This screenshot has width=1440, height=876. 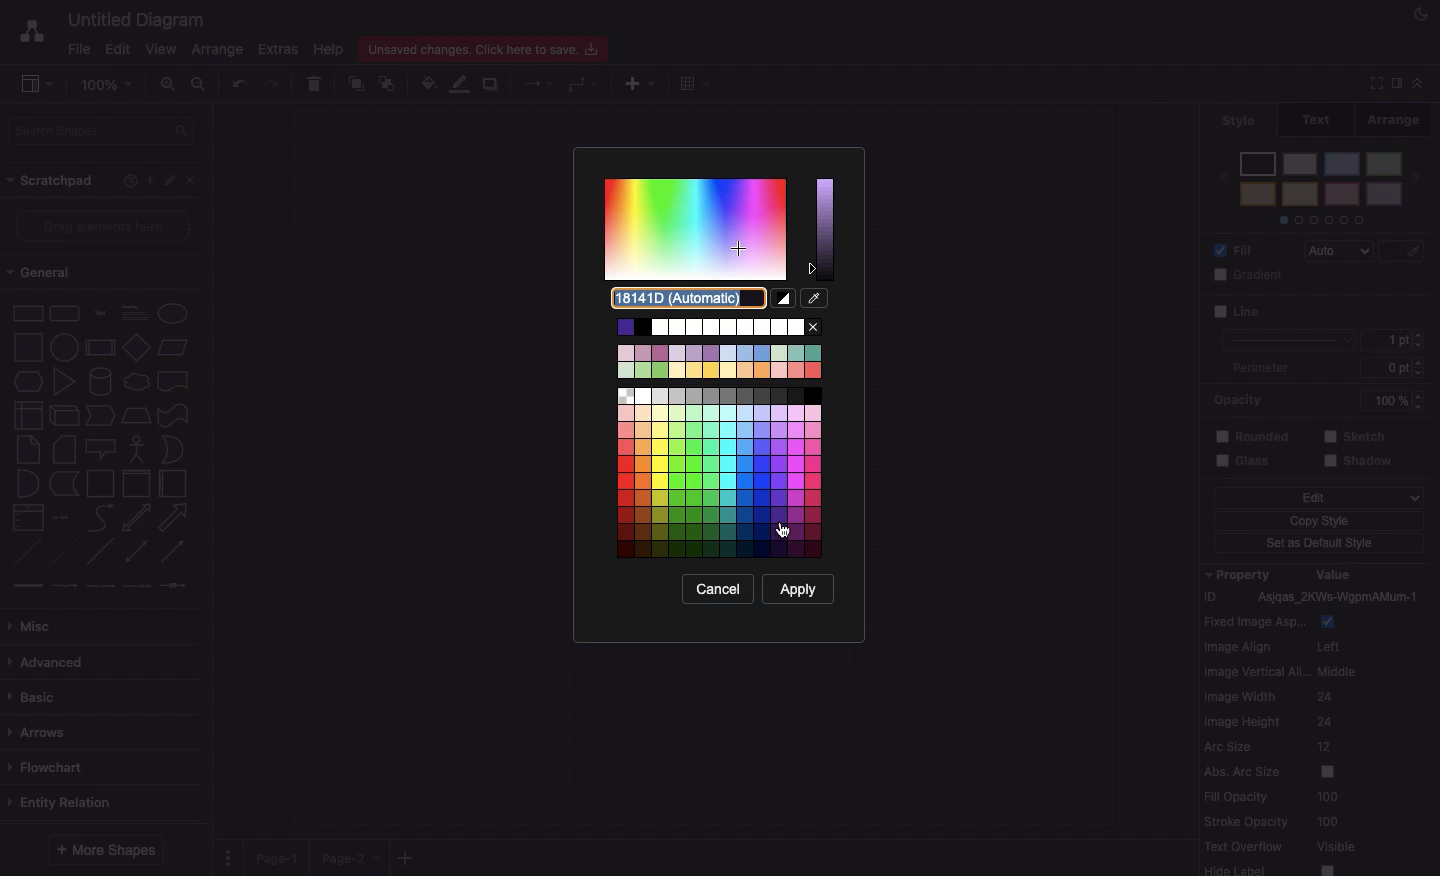 What do you see at coordinates (1318, 523) in the screenshot?
I see `Copy style` at bounding box center [1318, 523].